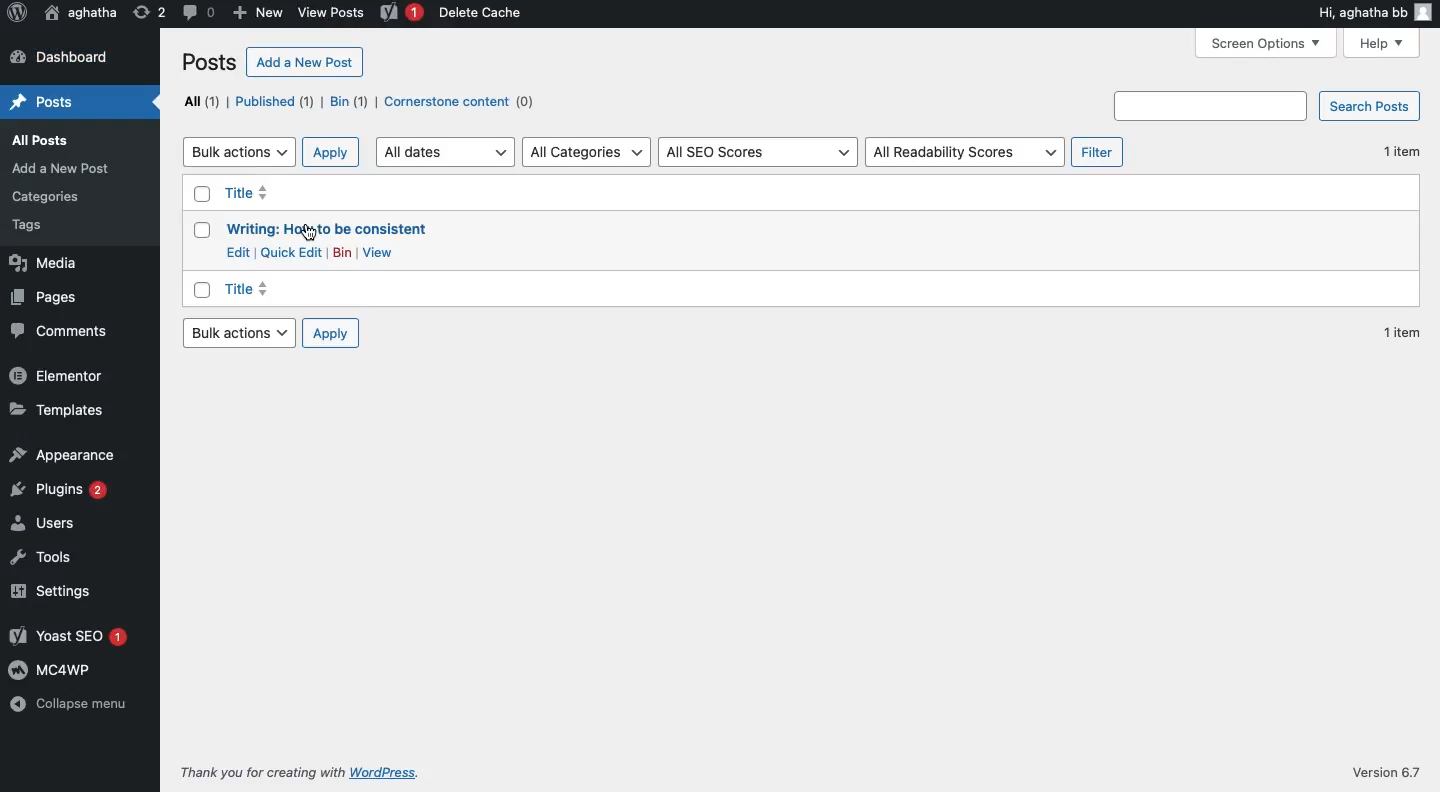  I want to click on Bin, so click(343, 253).